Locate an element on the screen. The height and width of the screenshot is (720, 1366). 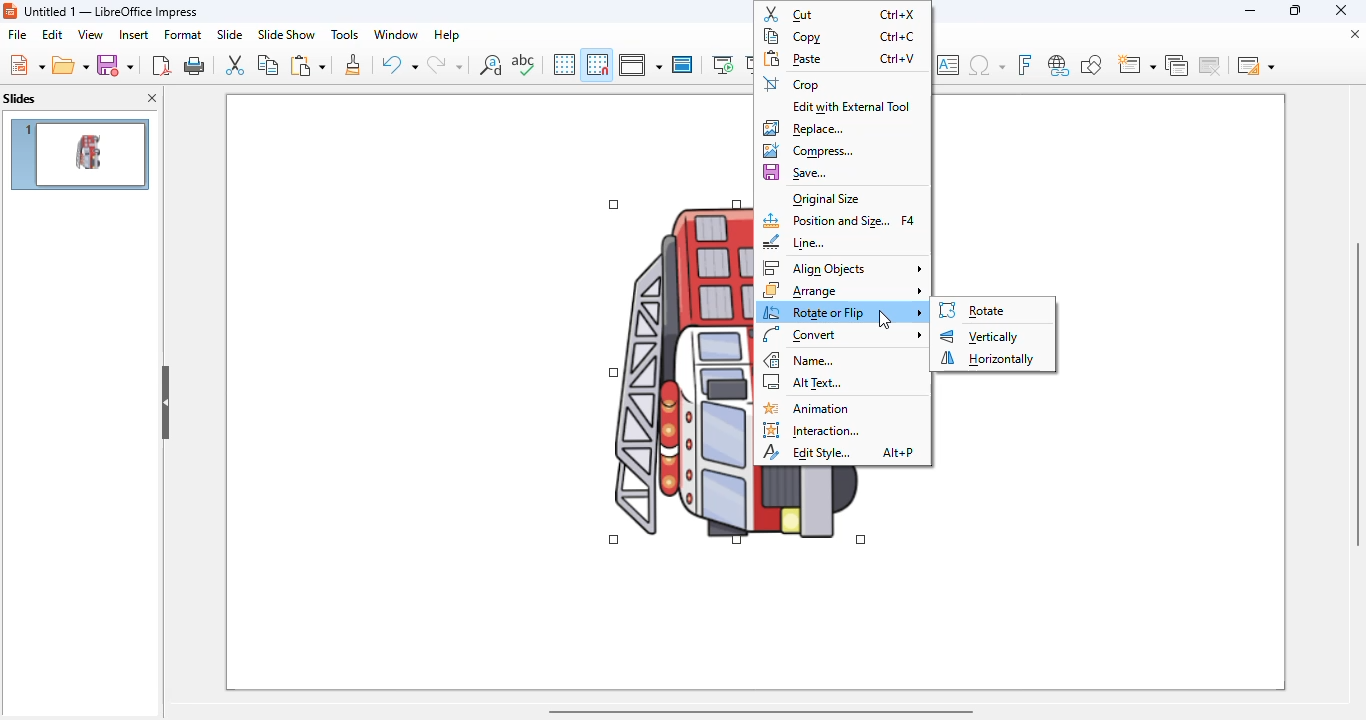
new slide is located at coordinates (1137, 64).